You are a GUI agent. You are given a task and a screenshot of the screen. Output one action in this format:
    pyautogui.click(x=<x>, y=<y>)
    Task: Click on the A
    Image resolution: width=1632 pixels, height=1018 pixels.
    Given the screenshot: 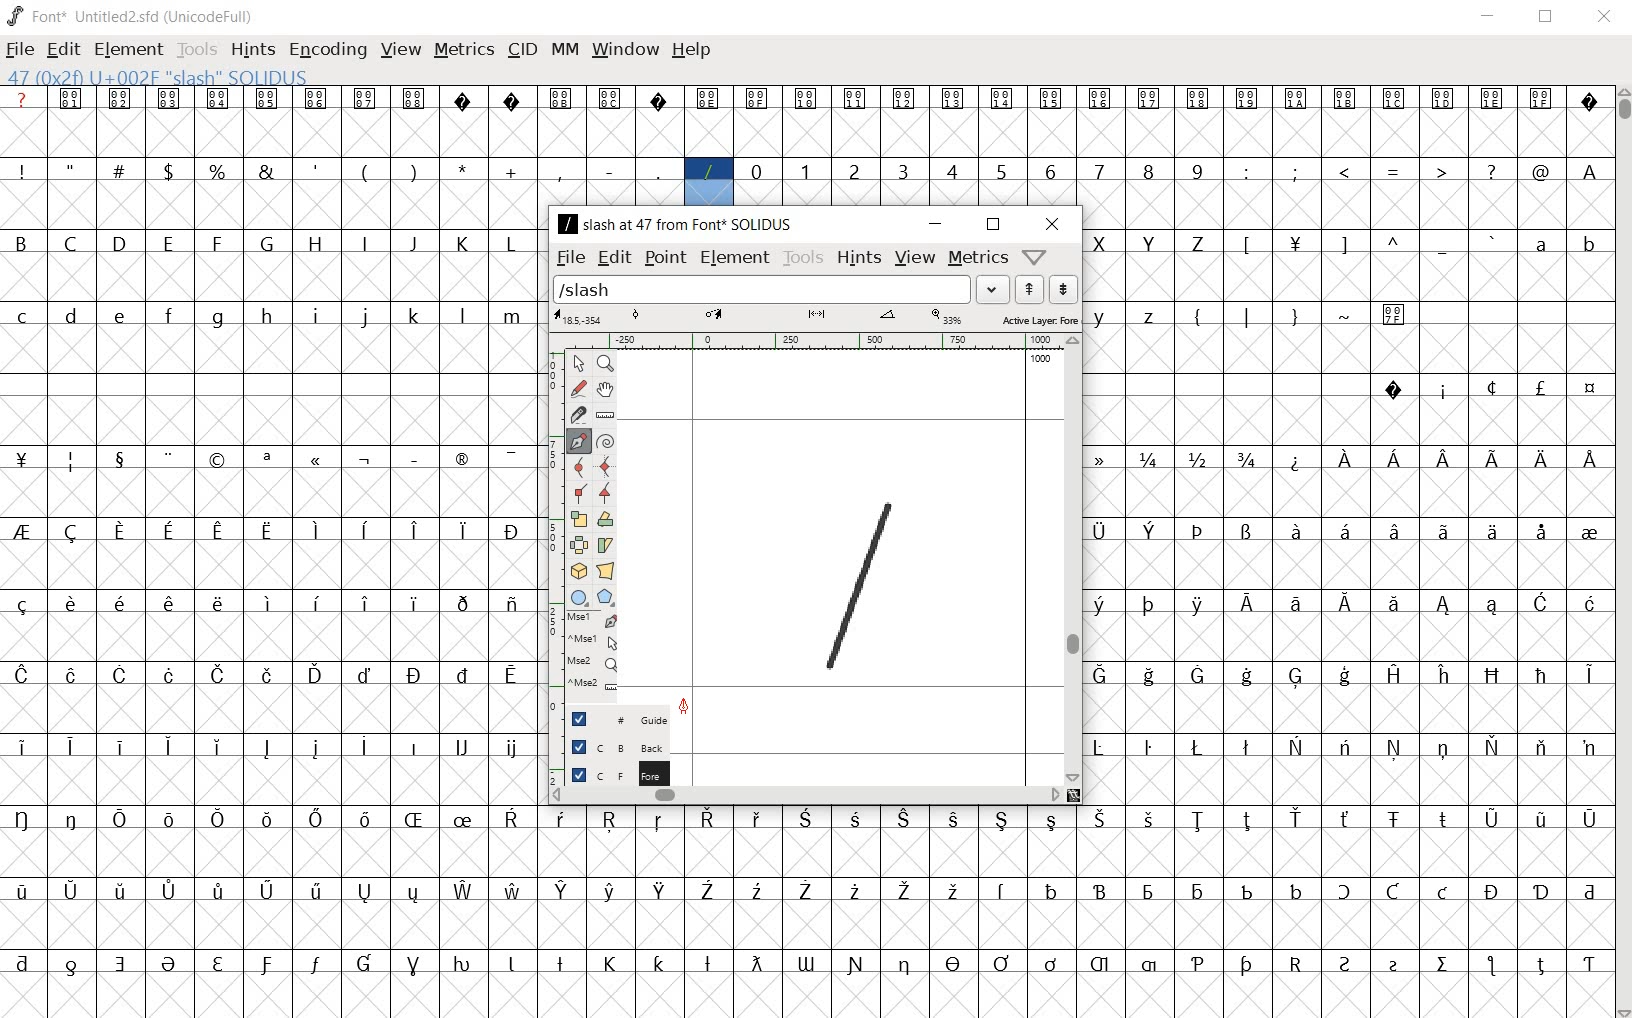 What is the action you would take?
    pyautogui.click(x=1589, y=170)
    